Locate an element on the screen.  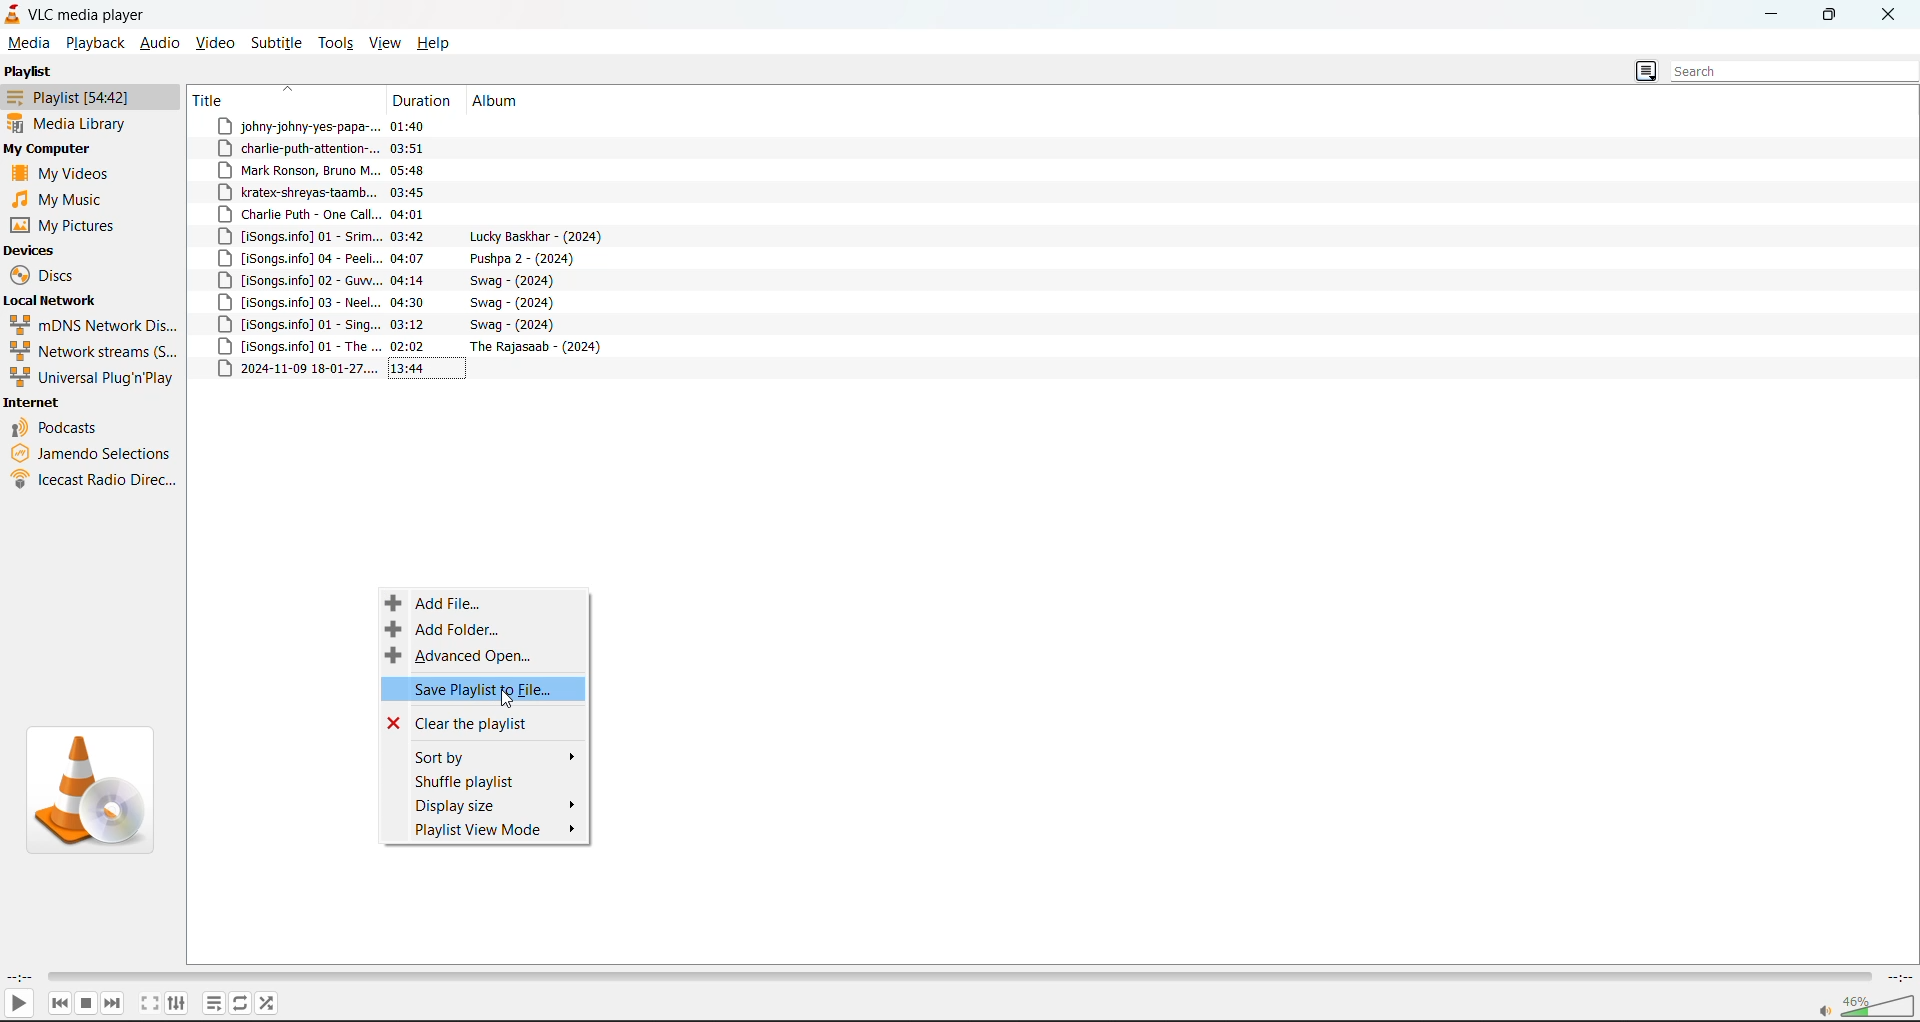
cursor is located at coordinates (507, 699).